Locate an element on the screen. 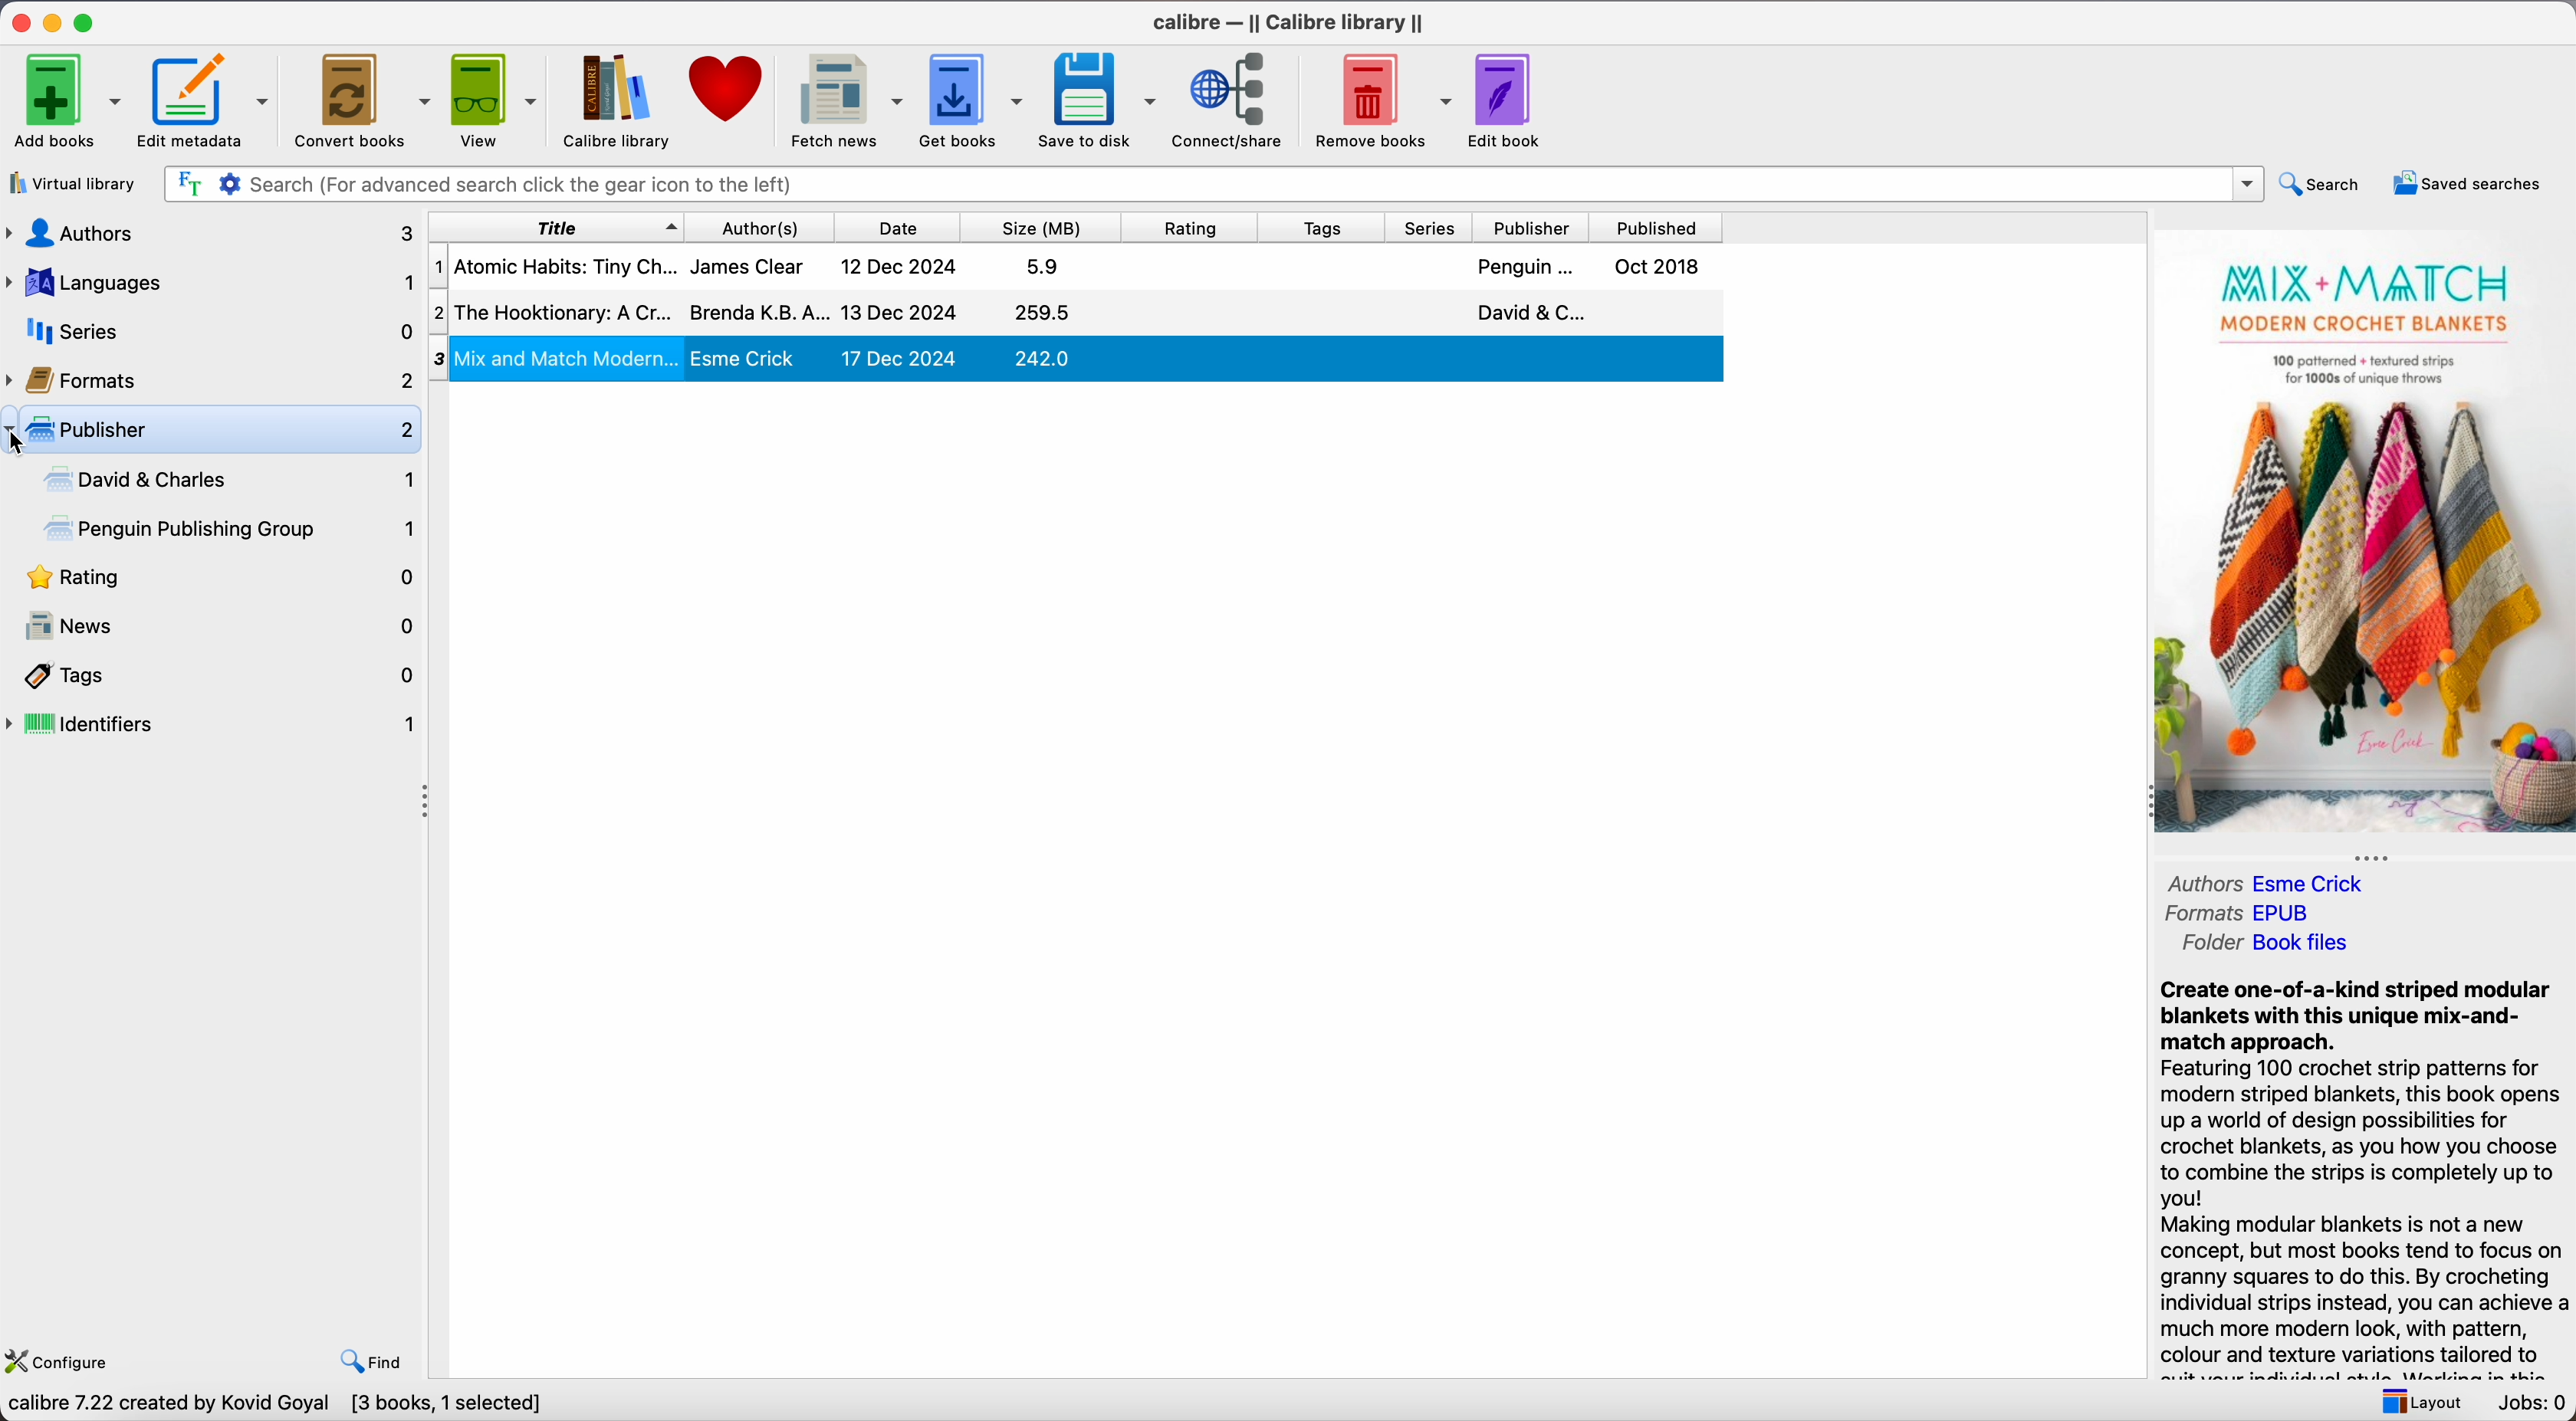 Image resolution: width=2576 pixels, height=1421 pixels. find is located at coordinates (375, 1360).